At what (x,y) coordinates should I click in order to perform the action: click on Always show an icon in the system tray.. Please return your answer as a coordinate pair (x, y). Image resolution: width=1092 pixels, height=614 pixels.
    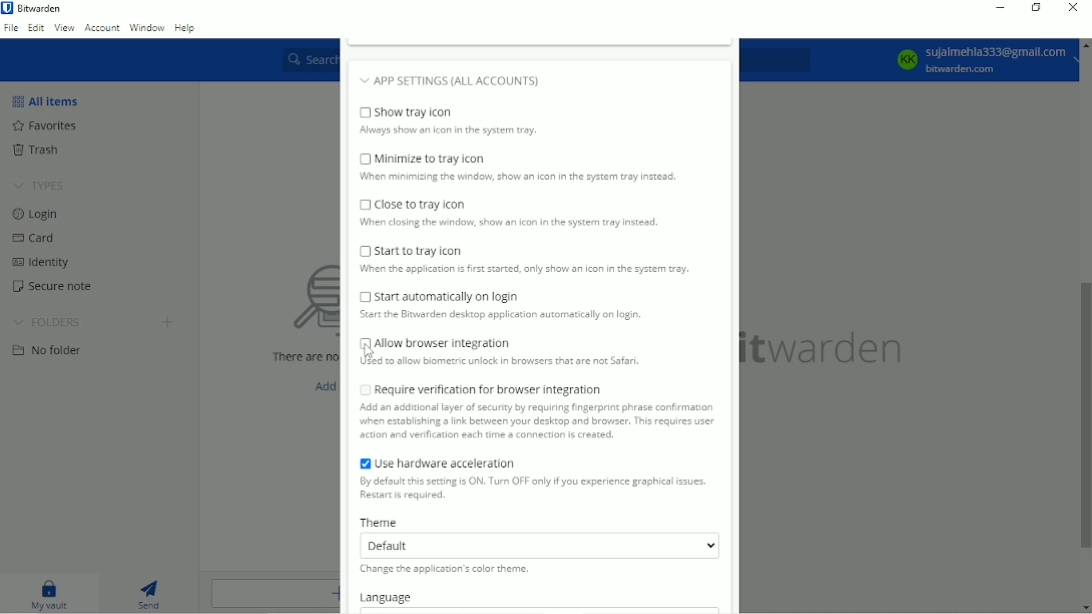
    Looking at the image, I should click on (450, 132).